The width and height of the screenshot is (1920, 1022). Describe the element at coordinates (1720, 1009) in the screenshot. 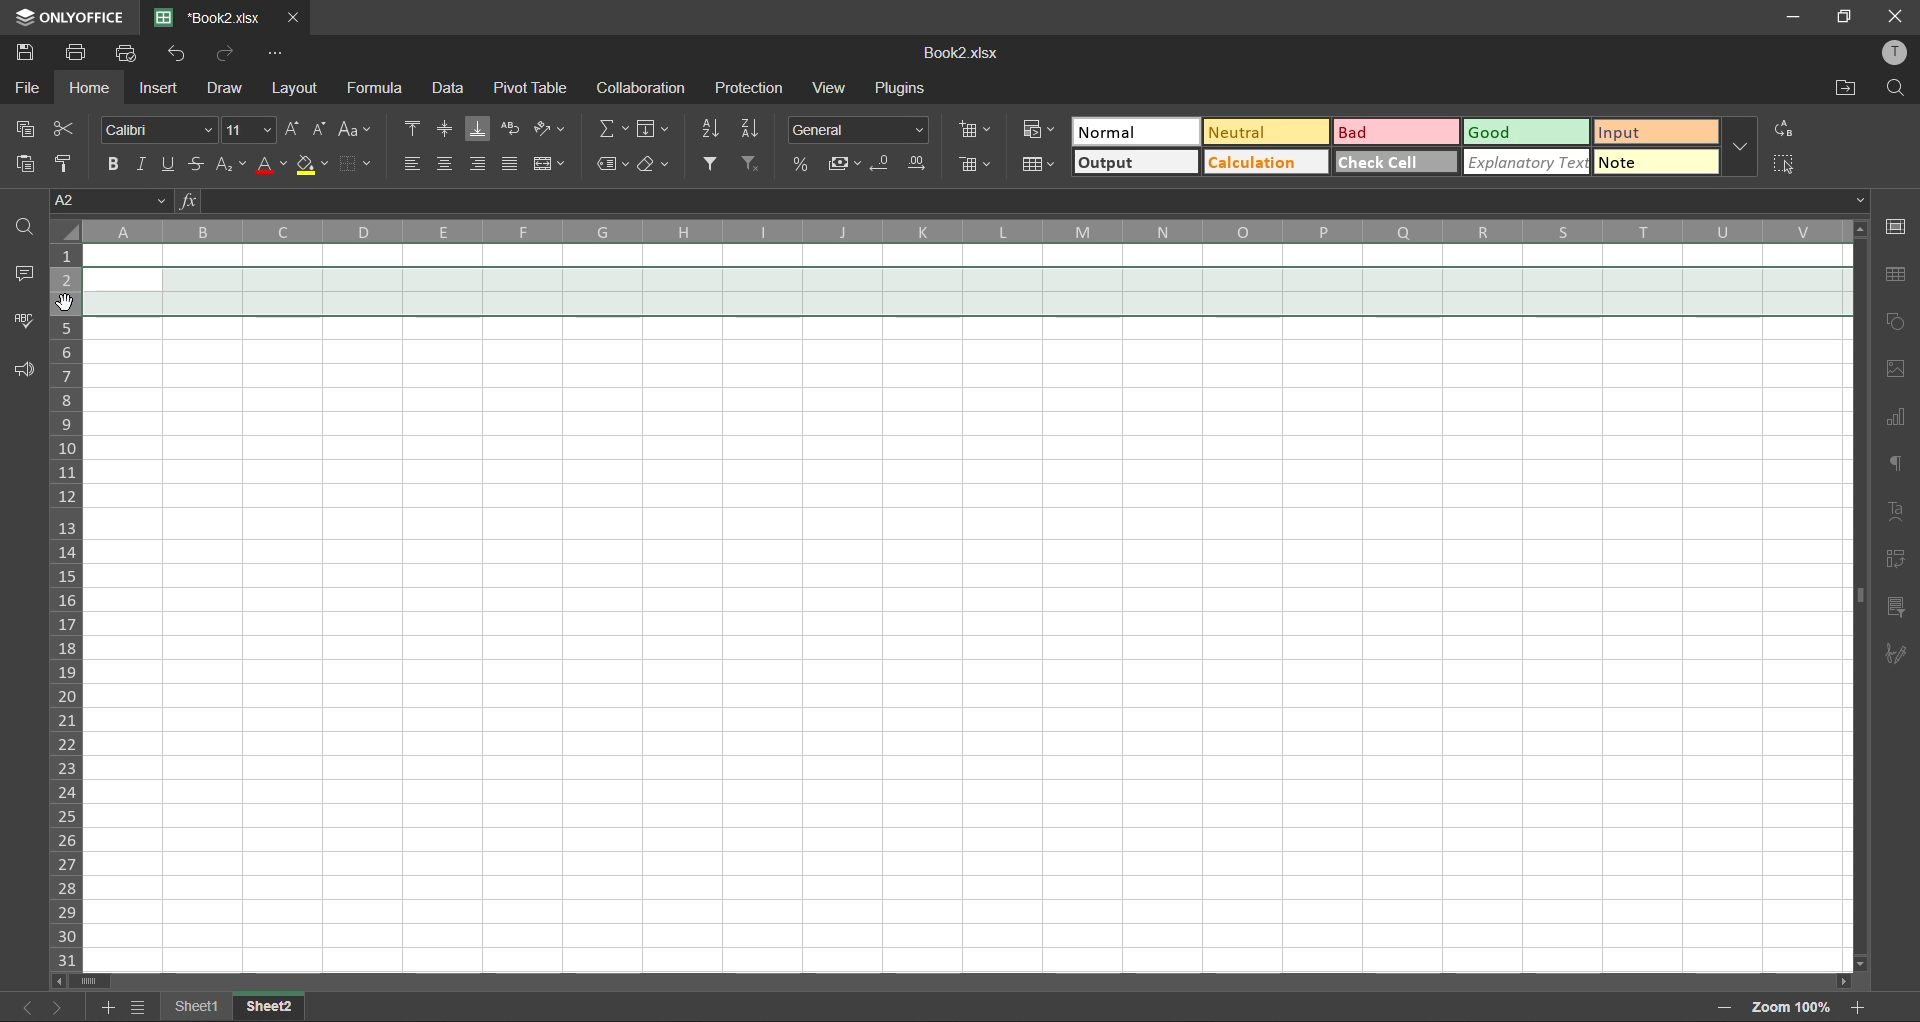

I see `zoom out` at that location.